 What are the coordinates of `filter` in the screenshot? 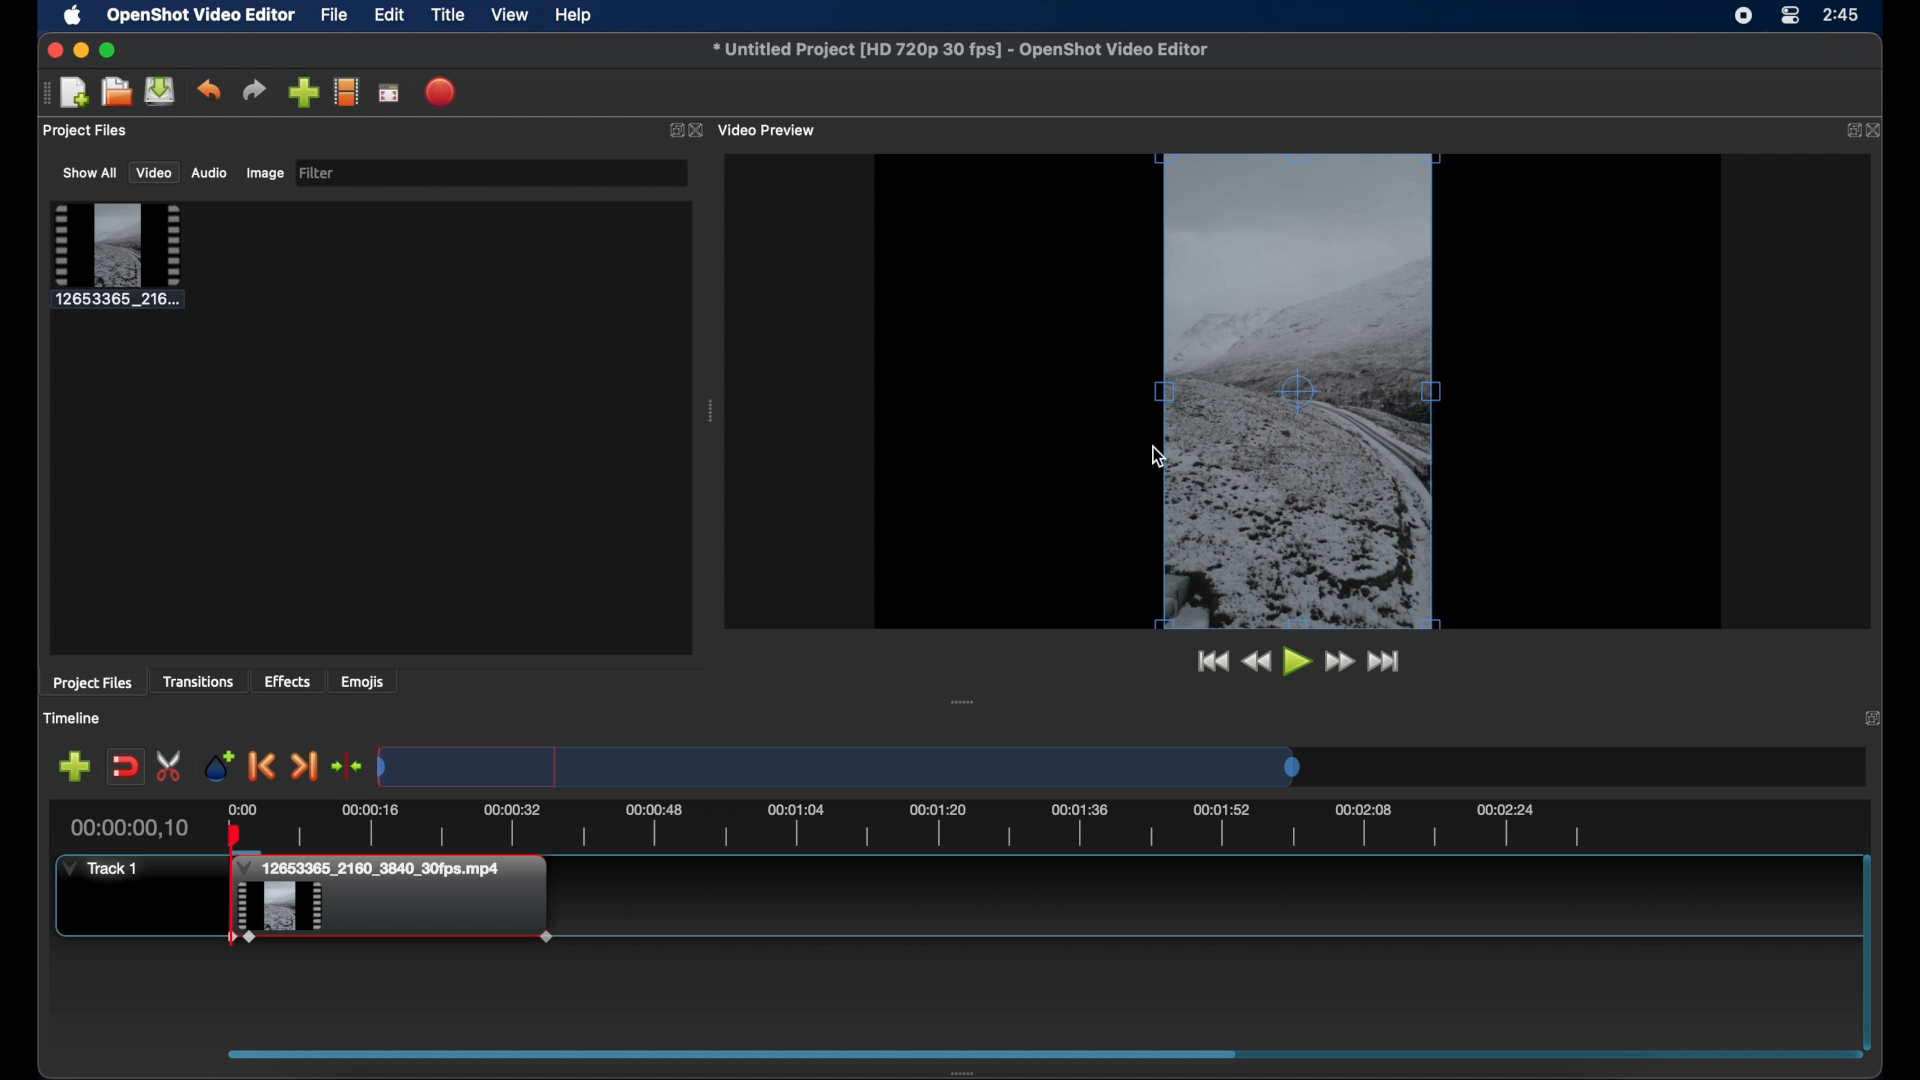 It's located at (317, 173).